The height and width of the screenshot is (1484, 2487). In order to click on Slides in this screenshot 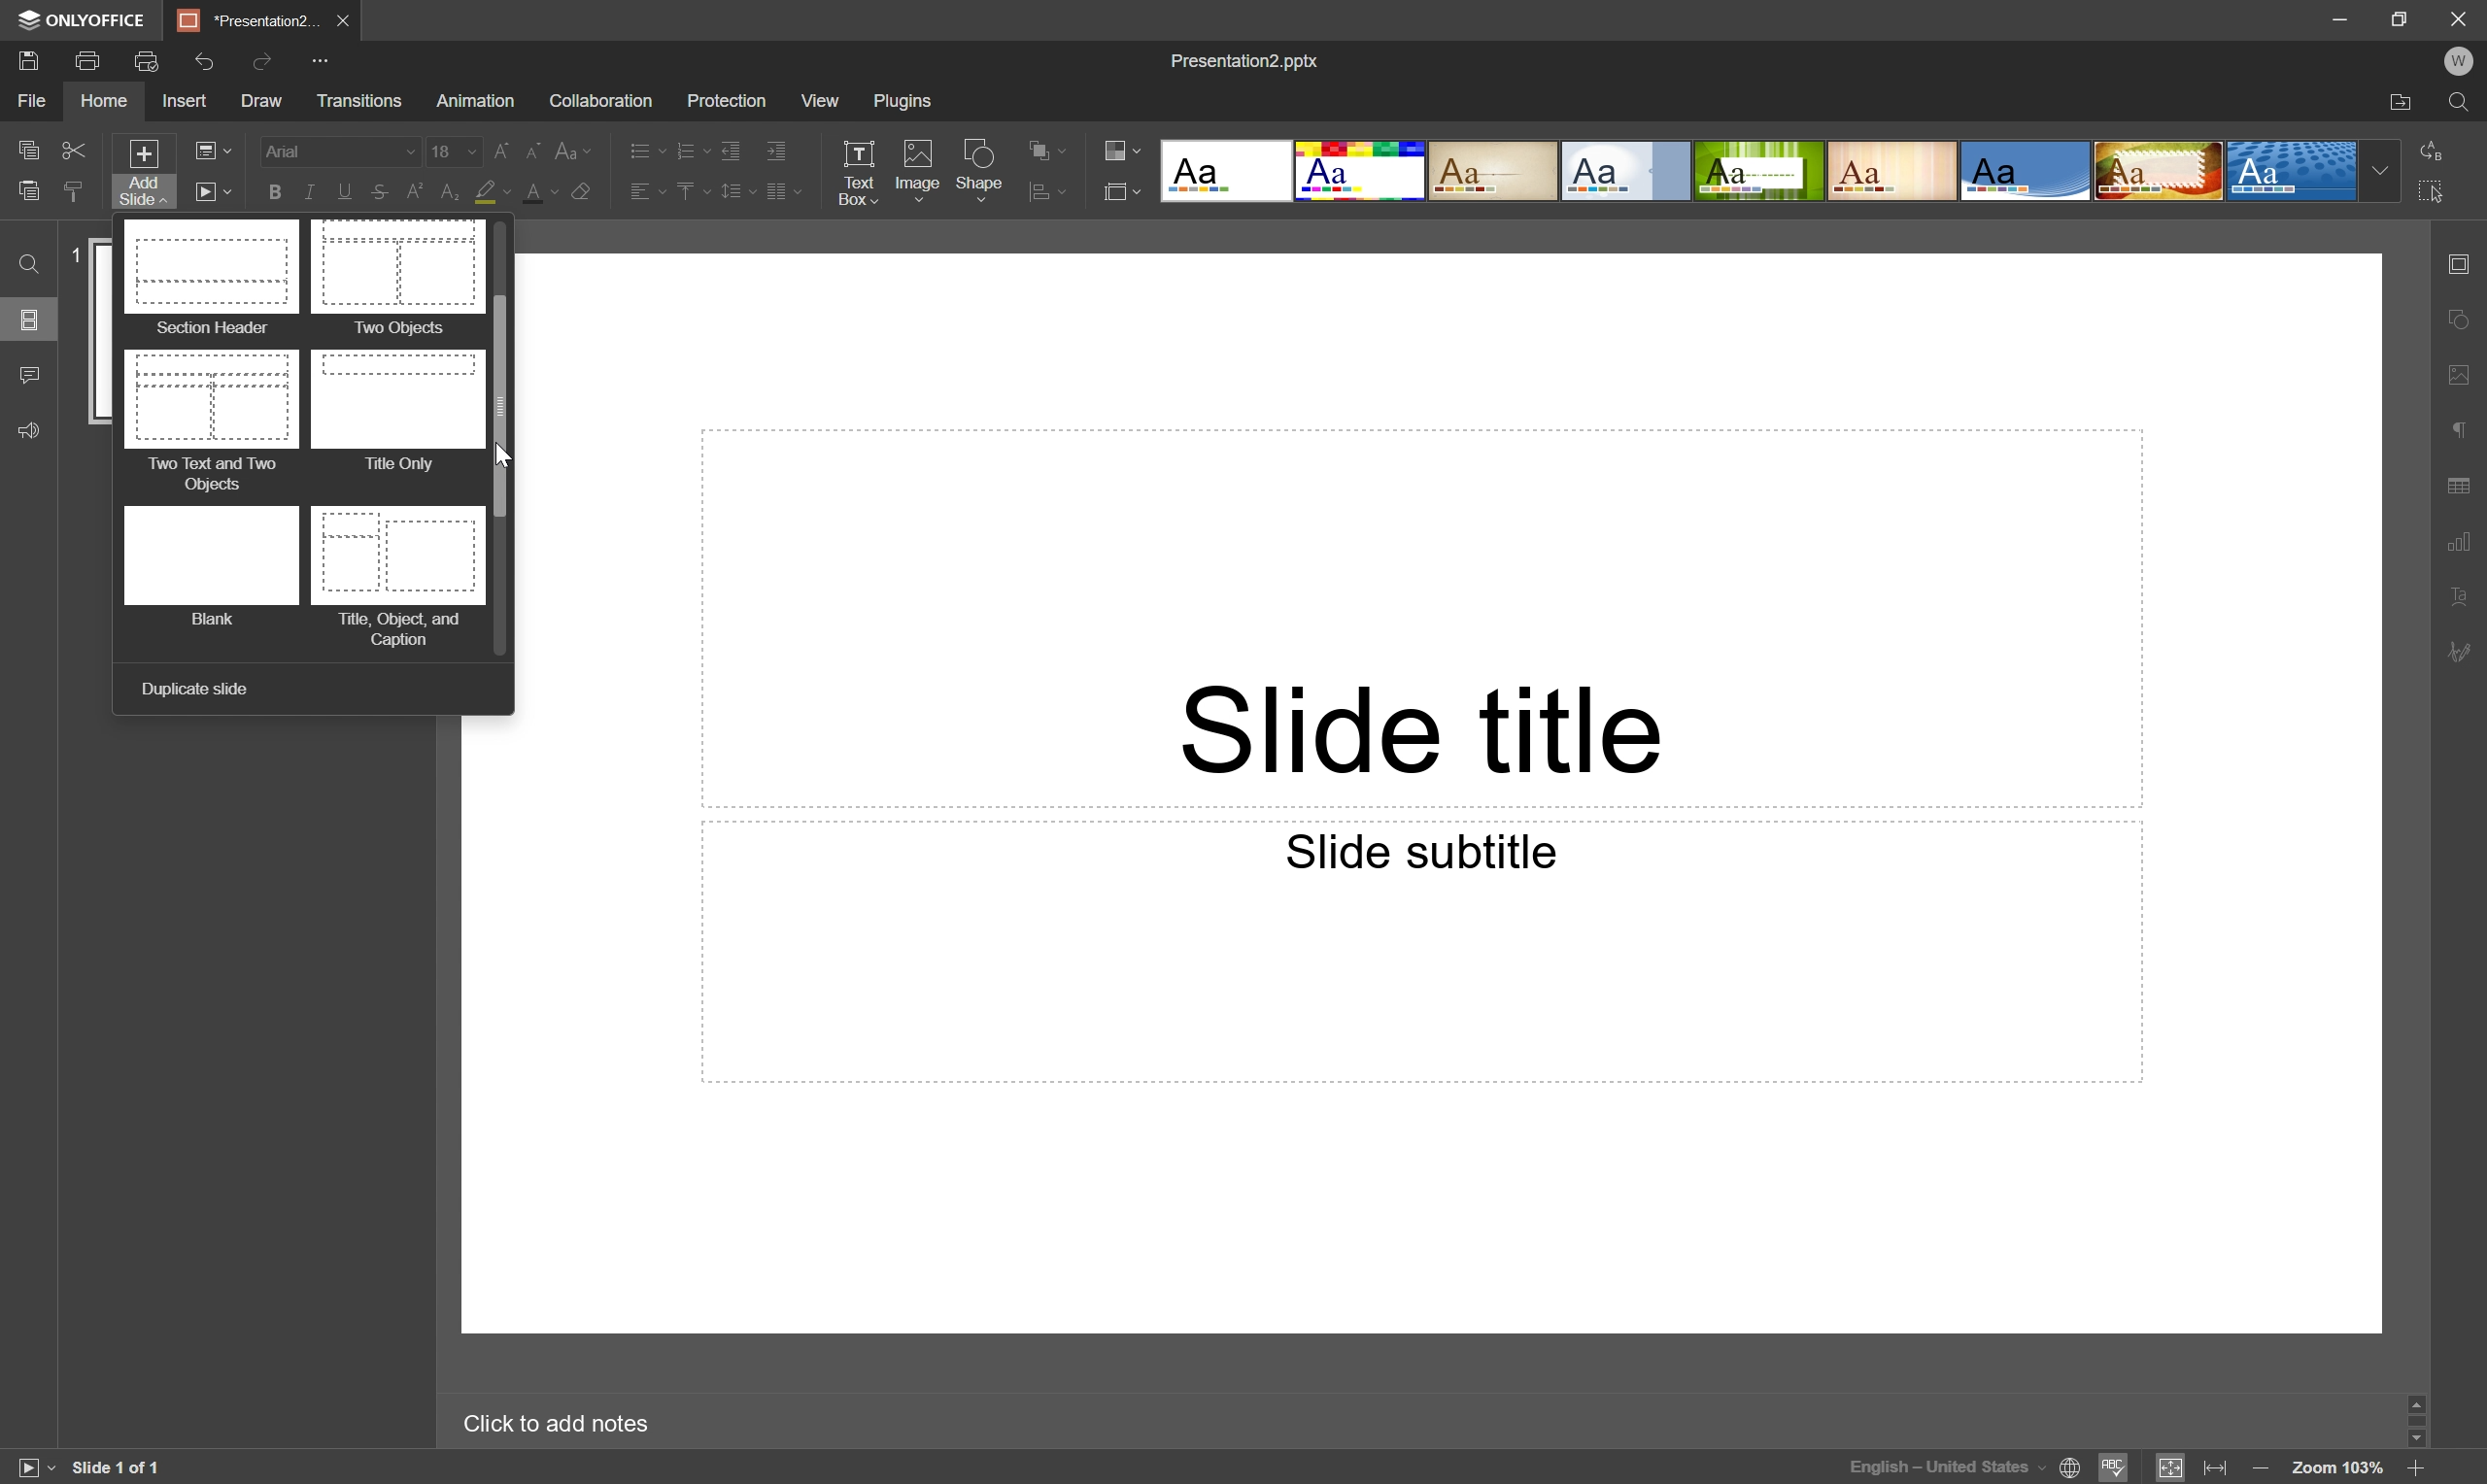, I will do `click(31, 322)`.